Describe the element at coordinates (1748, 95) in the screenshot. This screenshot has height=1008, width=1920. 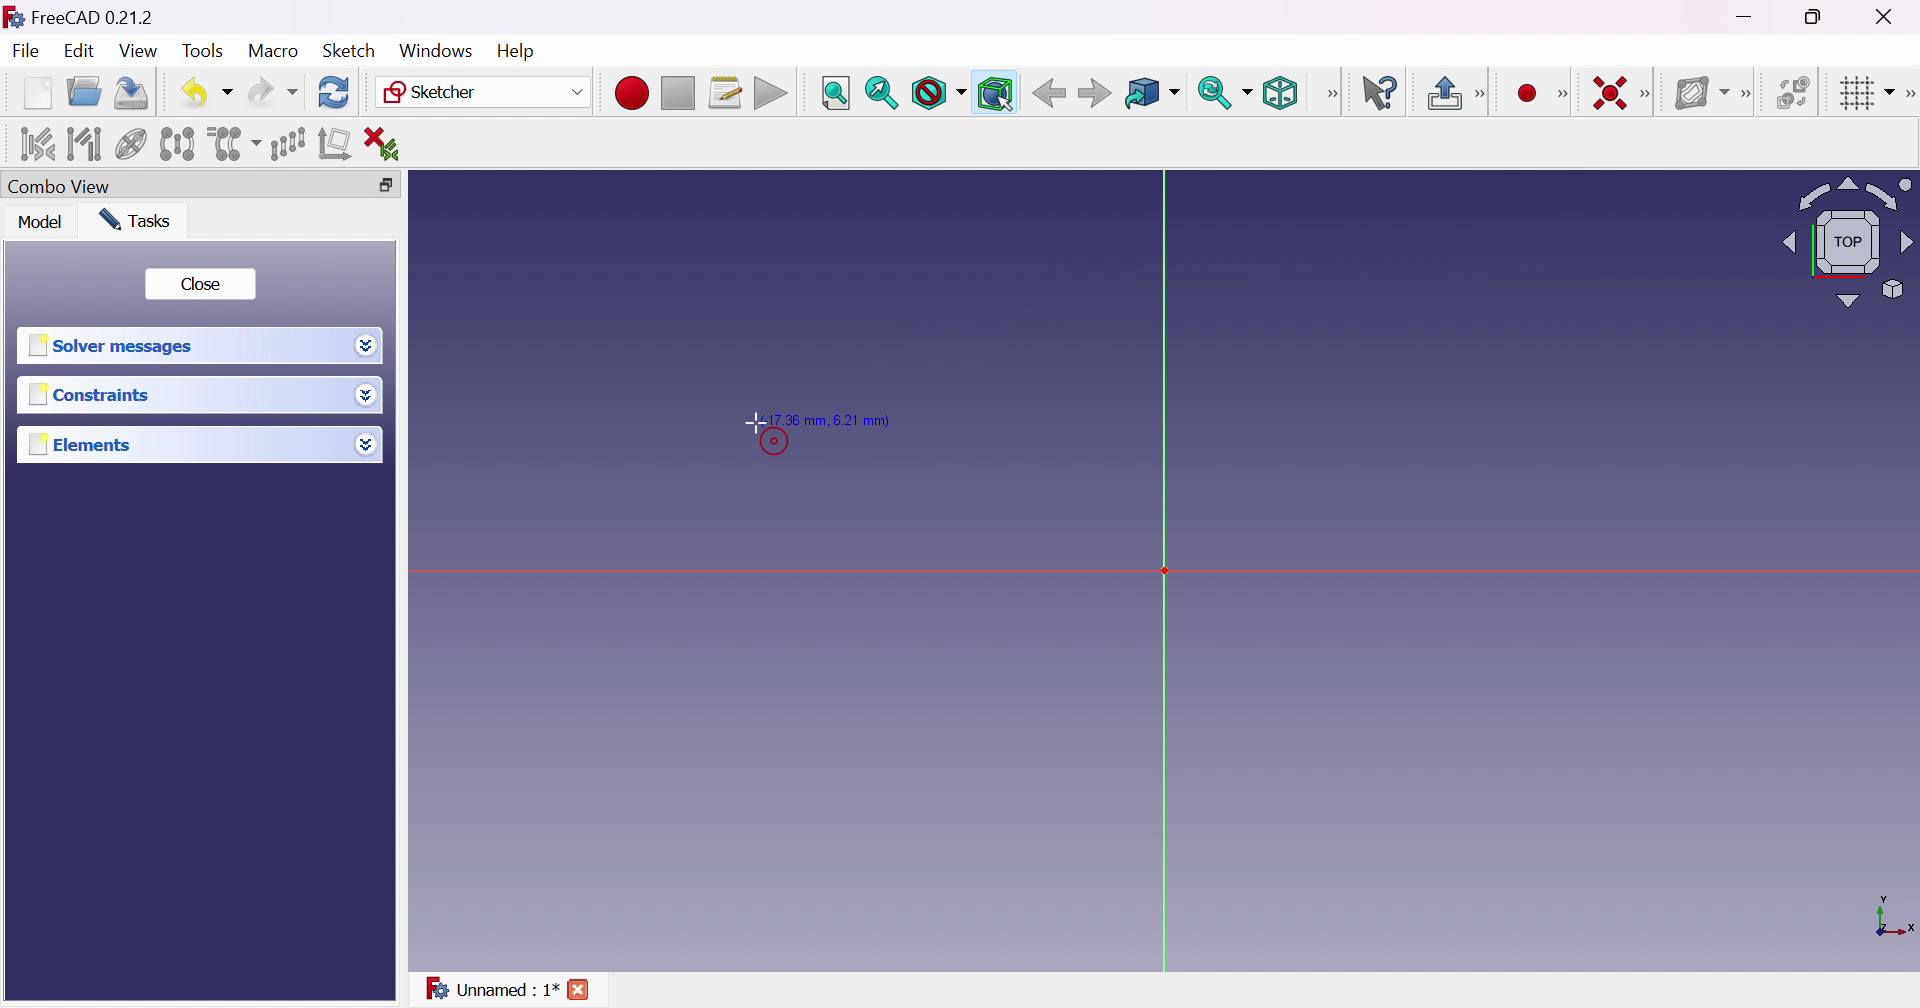
I see `Sketcher -spline tools` at that location.